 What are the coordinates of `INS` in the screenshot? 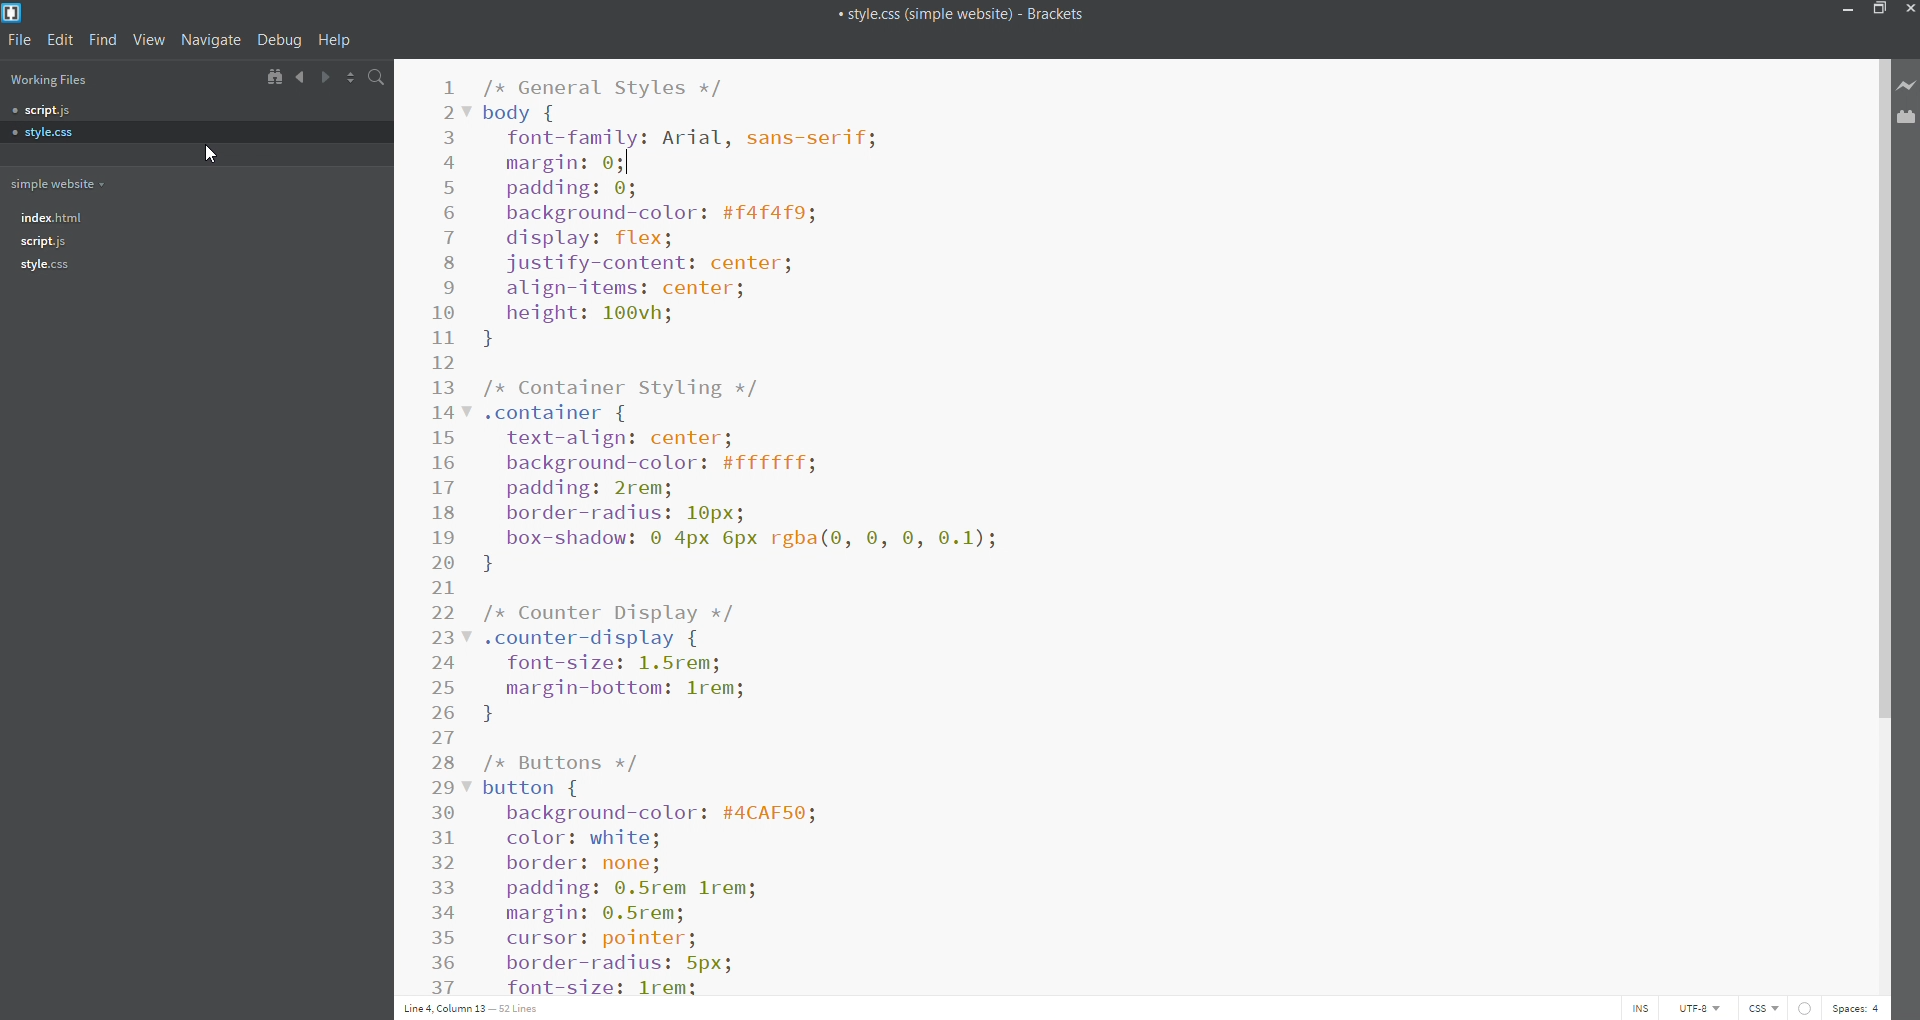 It's located at (1642, 1008).